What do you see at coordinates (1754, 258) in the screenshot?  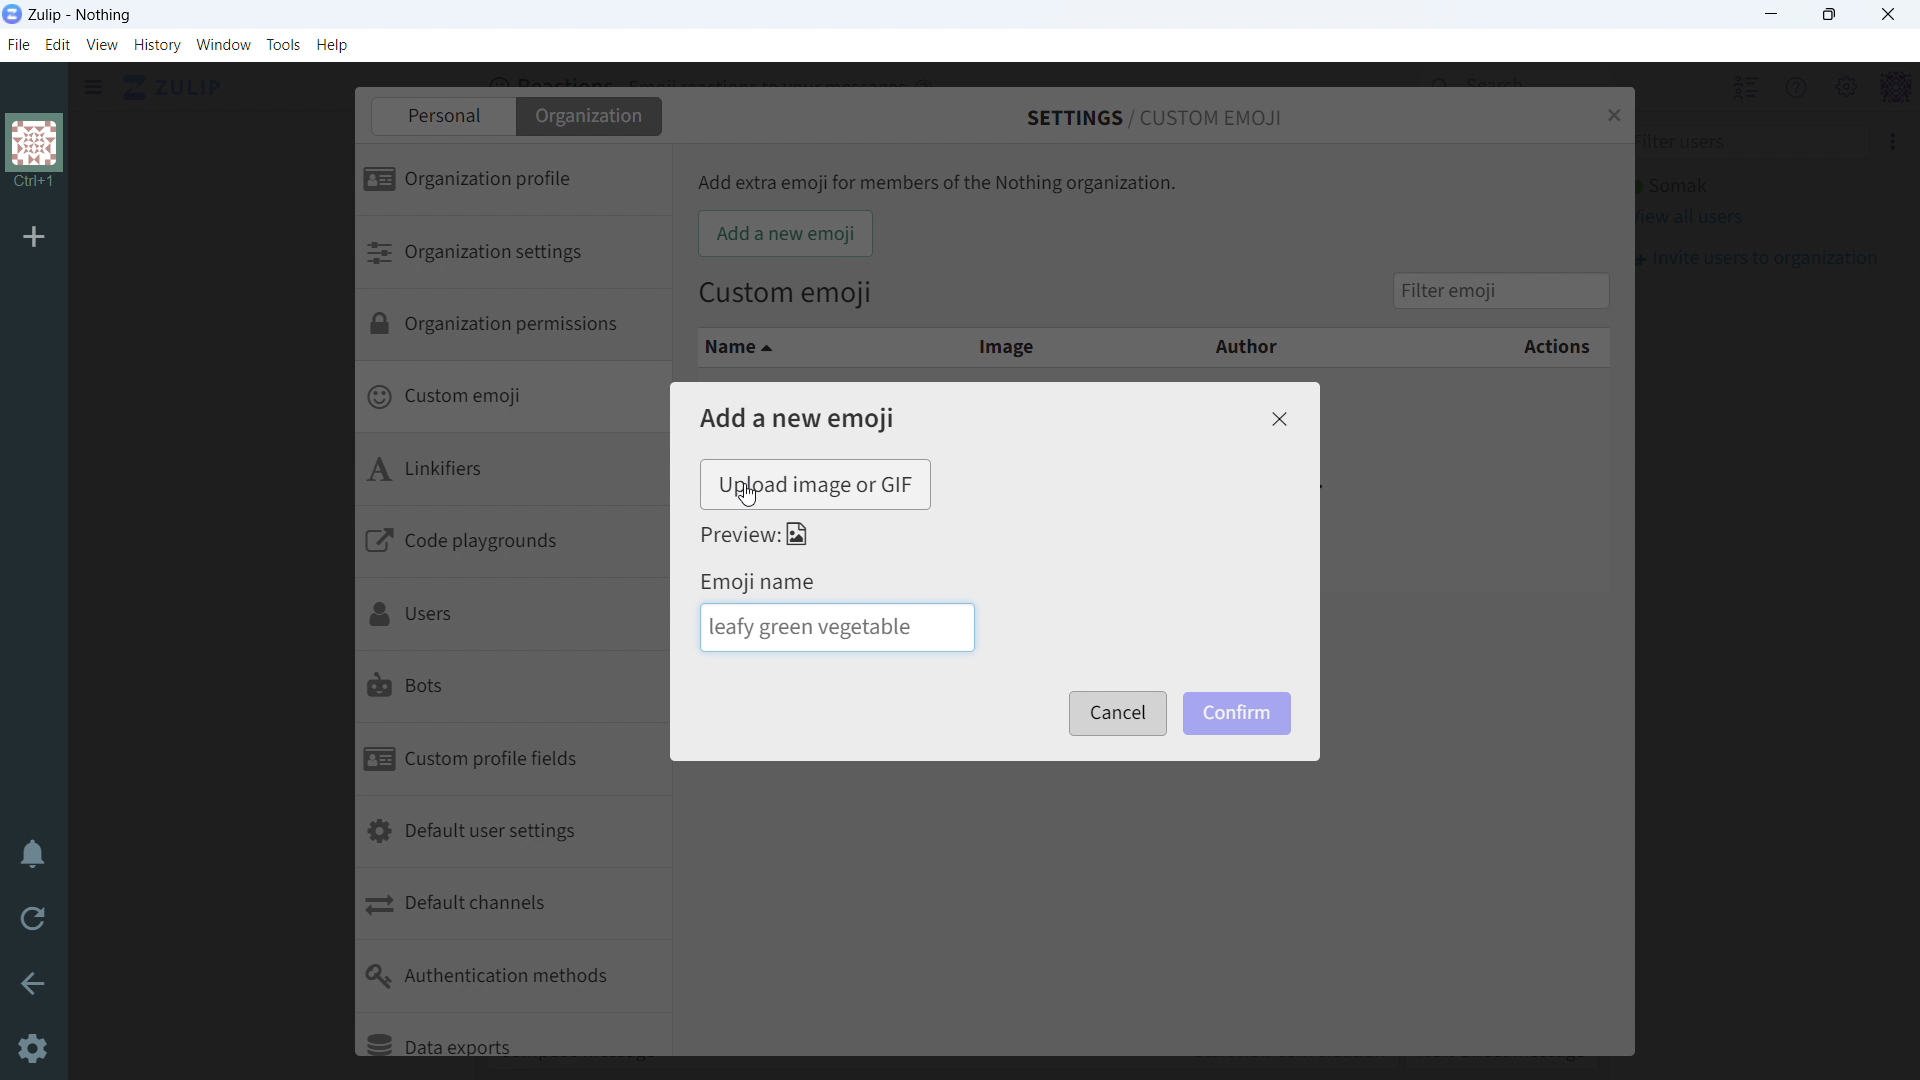 I see `invite users` at bounding box center [1754, 258].